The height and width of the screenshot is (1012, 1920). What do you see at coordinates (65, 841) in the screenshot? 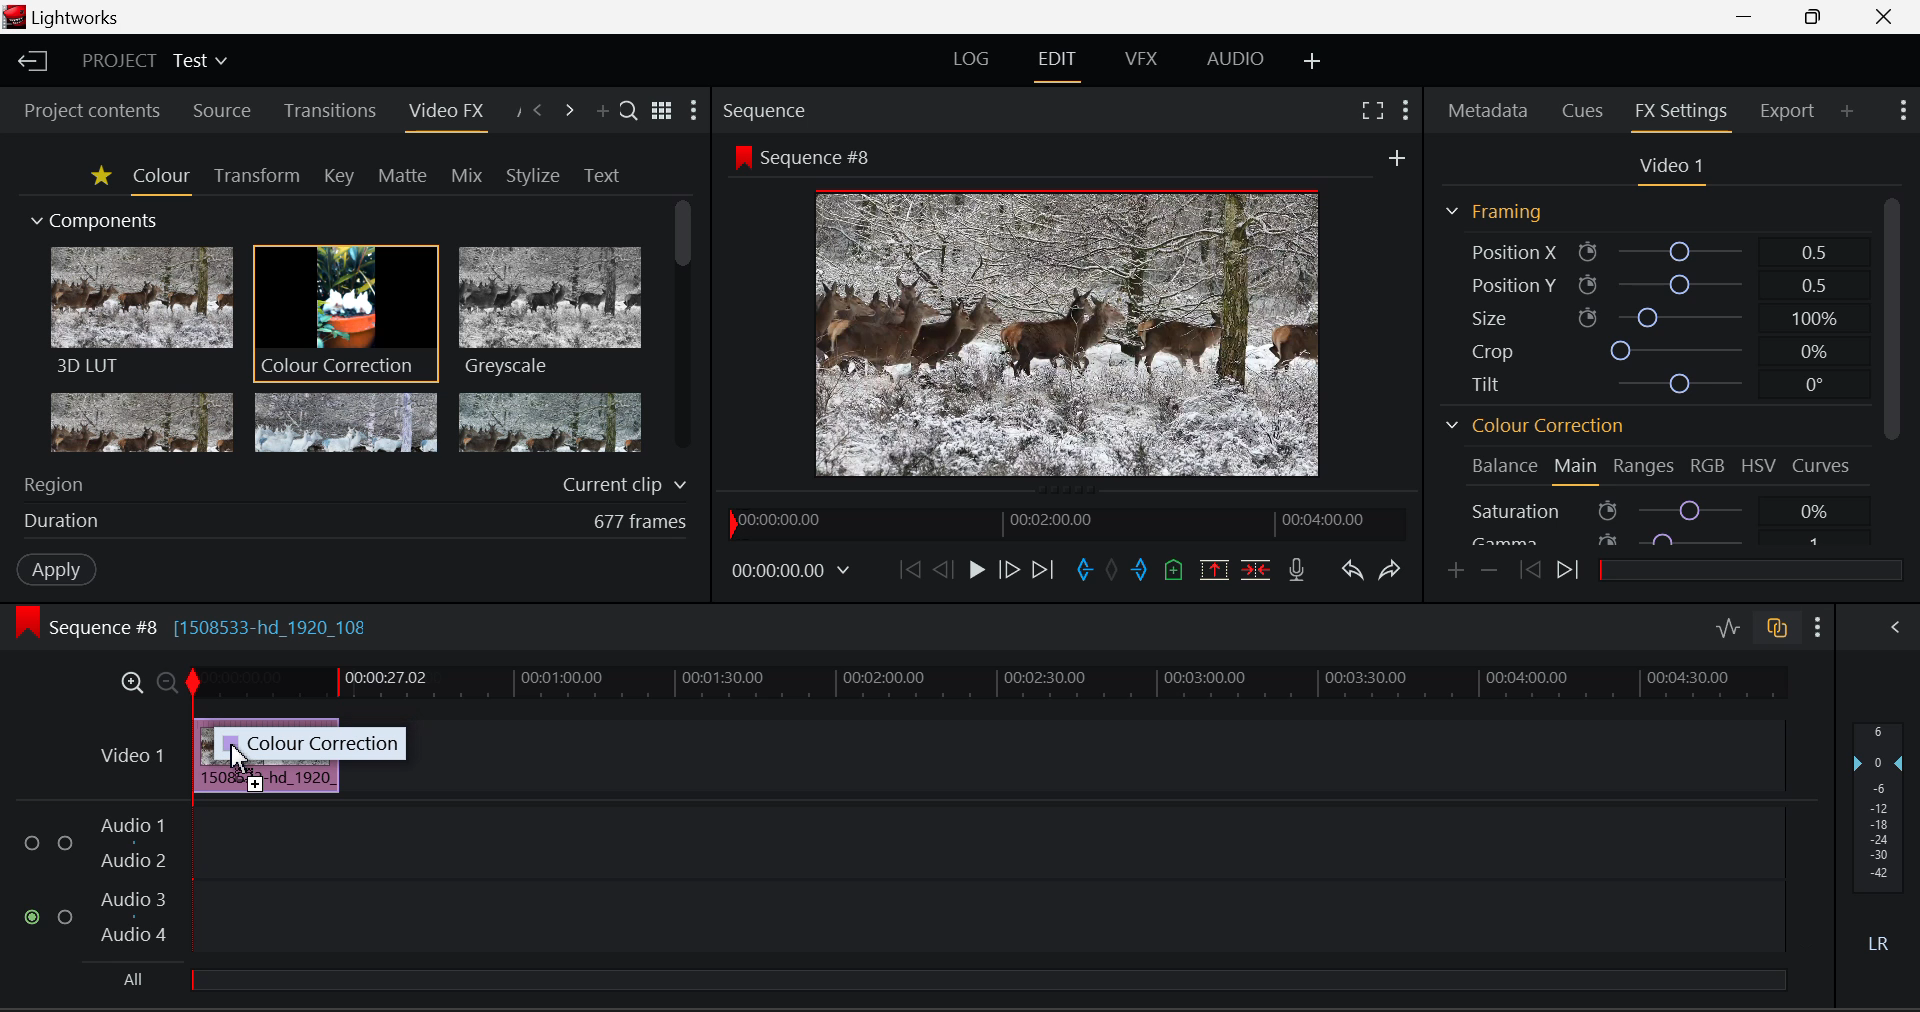
I see `Audio Input Checkbox` at bounding box center [65, 841].